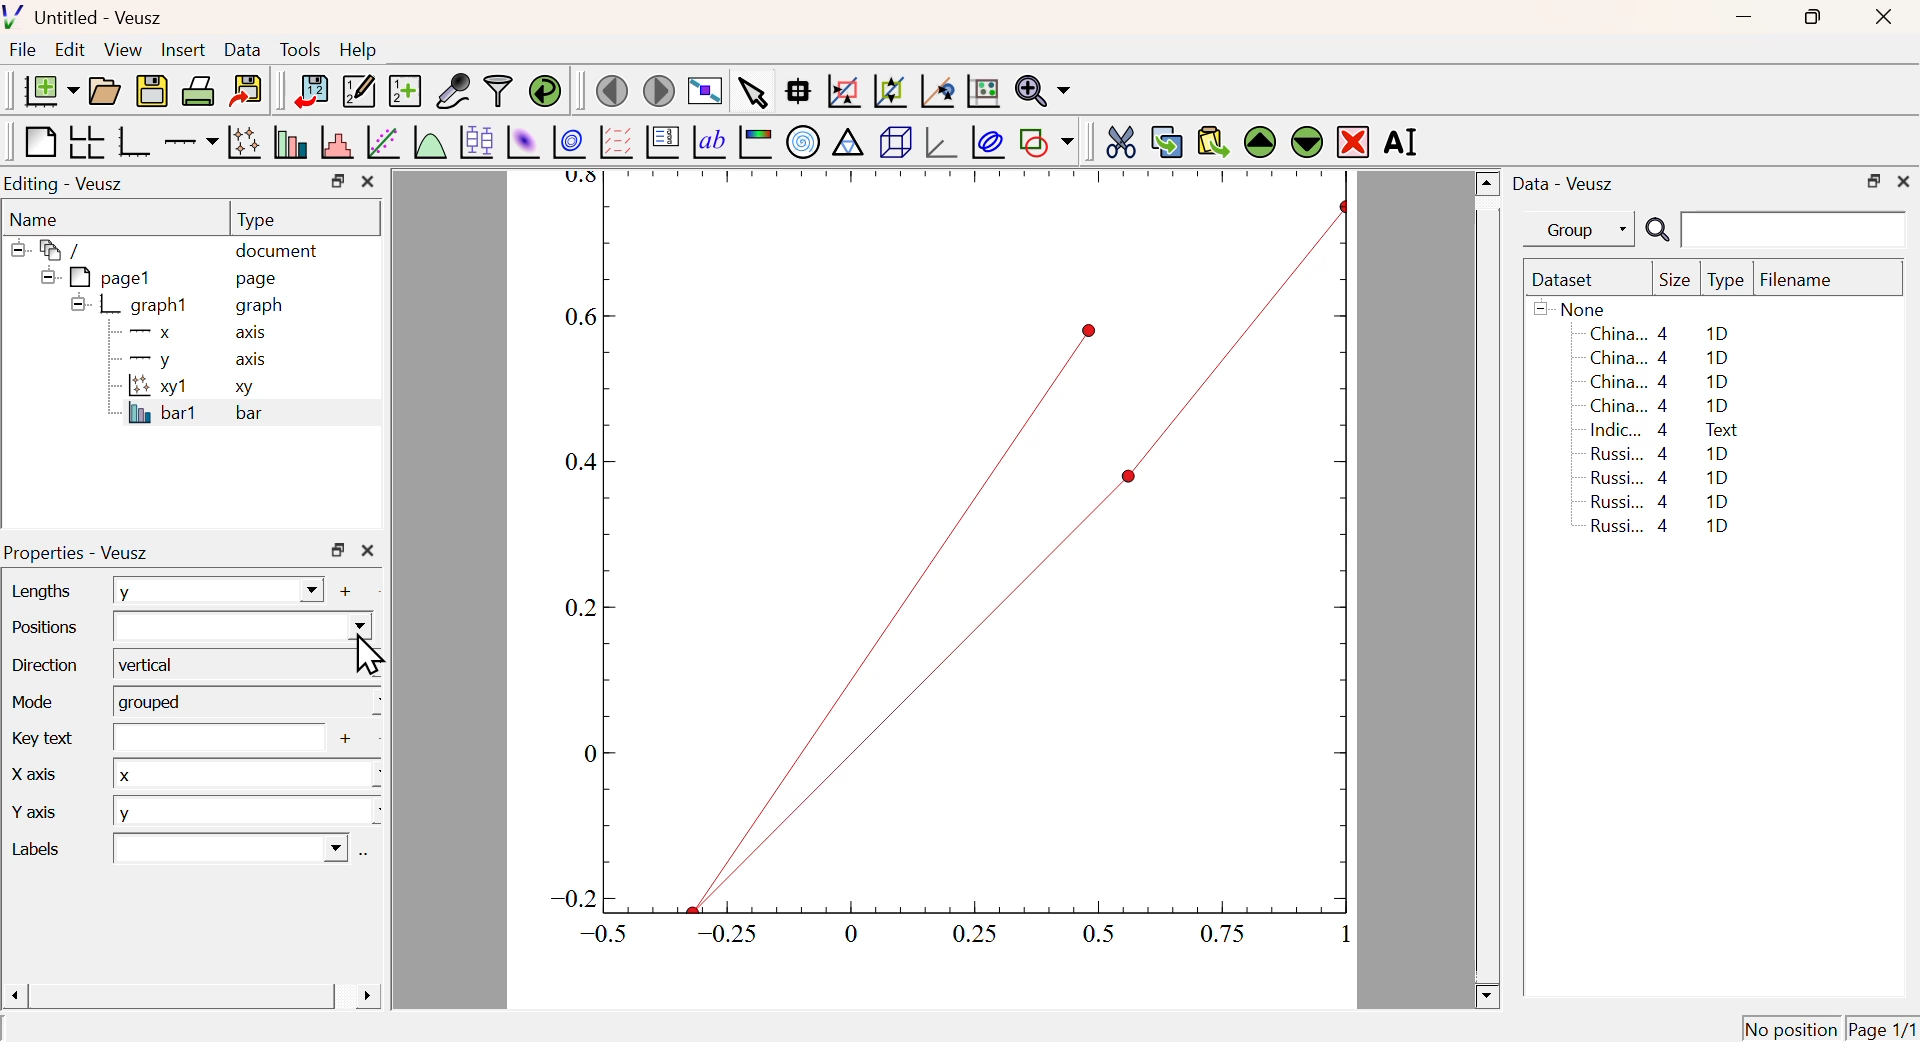 The width and height of the screenshot is (1920, 1042). What do you see at coordinates (756, 143) in the screenshot?
I see `Image Color bar` at bounding box center [756, 143].